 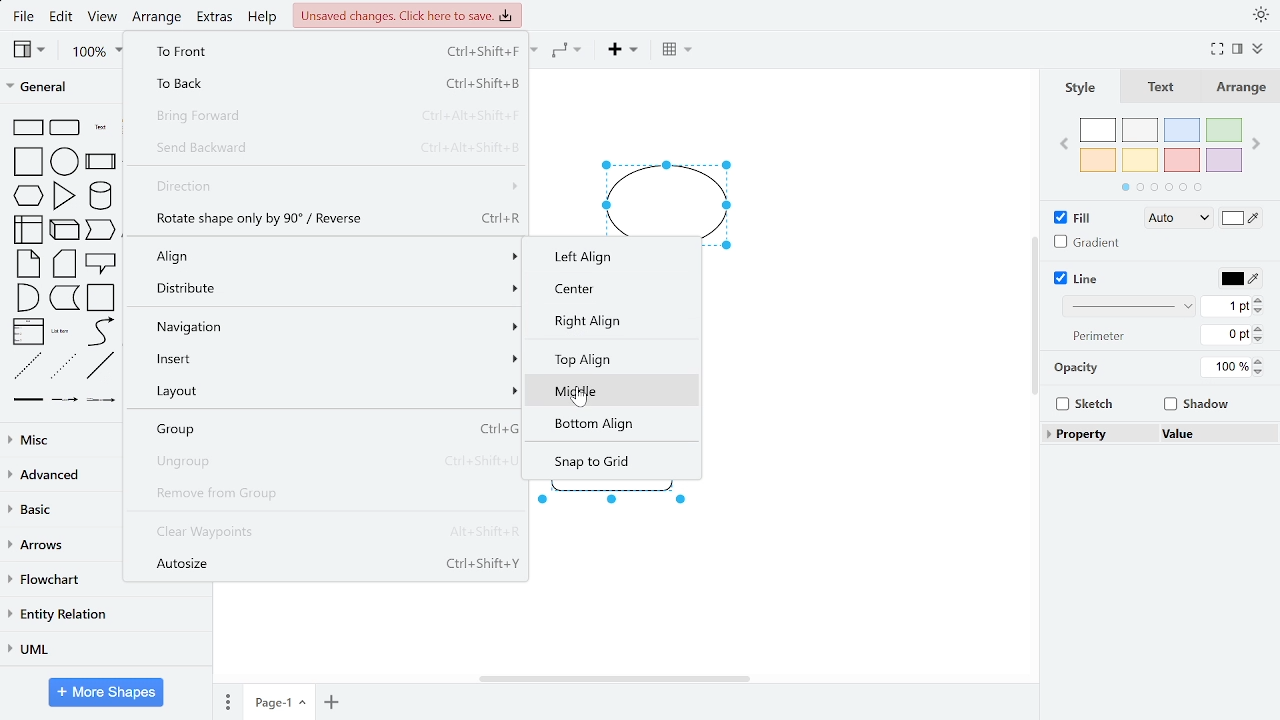 What do you see at coordinates (1242, 217) in the screenshot?
I see `fill color` at bounding box center [1242, 217].